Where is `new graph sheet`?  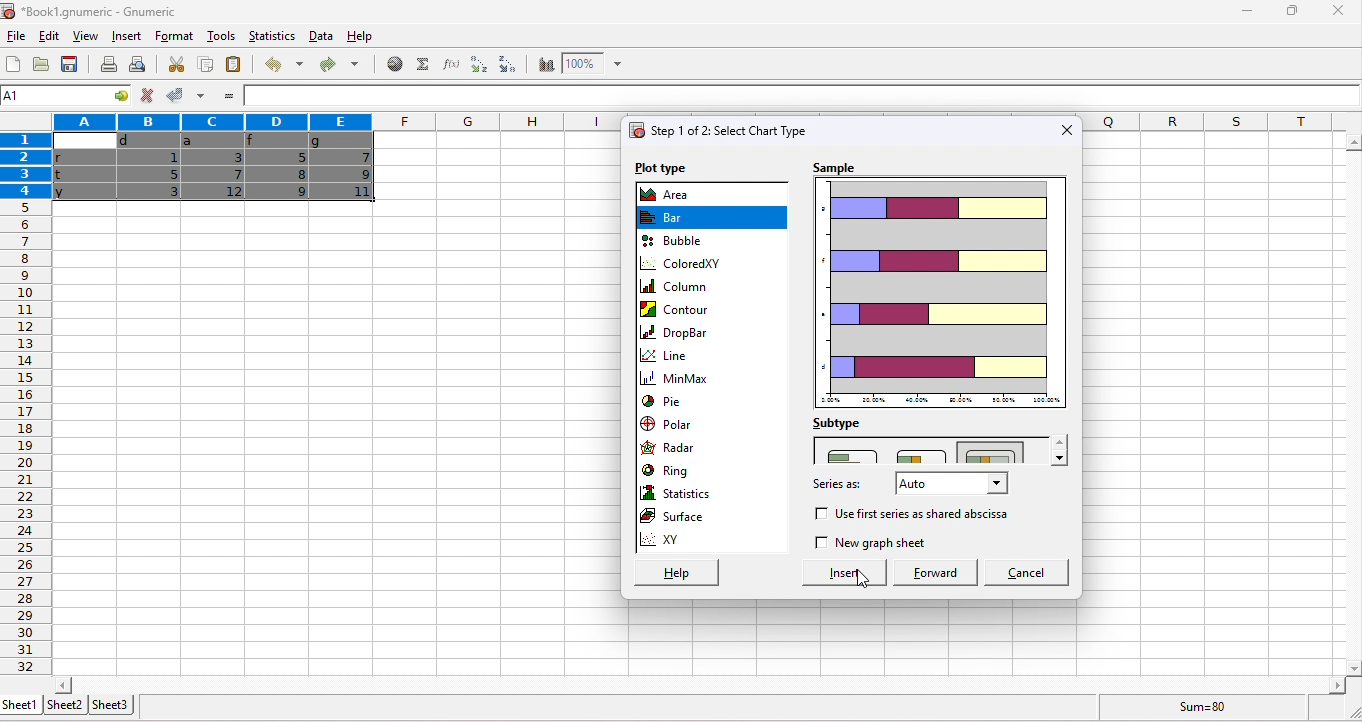 new graph sheet is located at coordinates (872, 544).